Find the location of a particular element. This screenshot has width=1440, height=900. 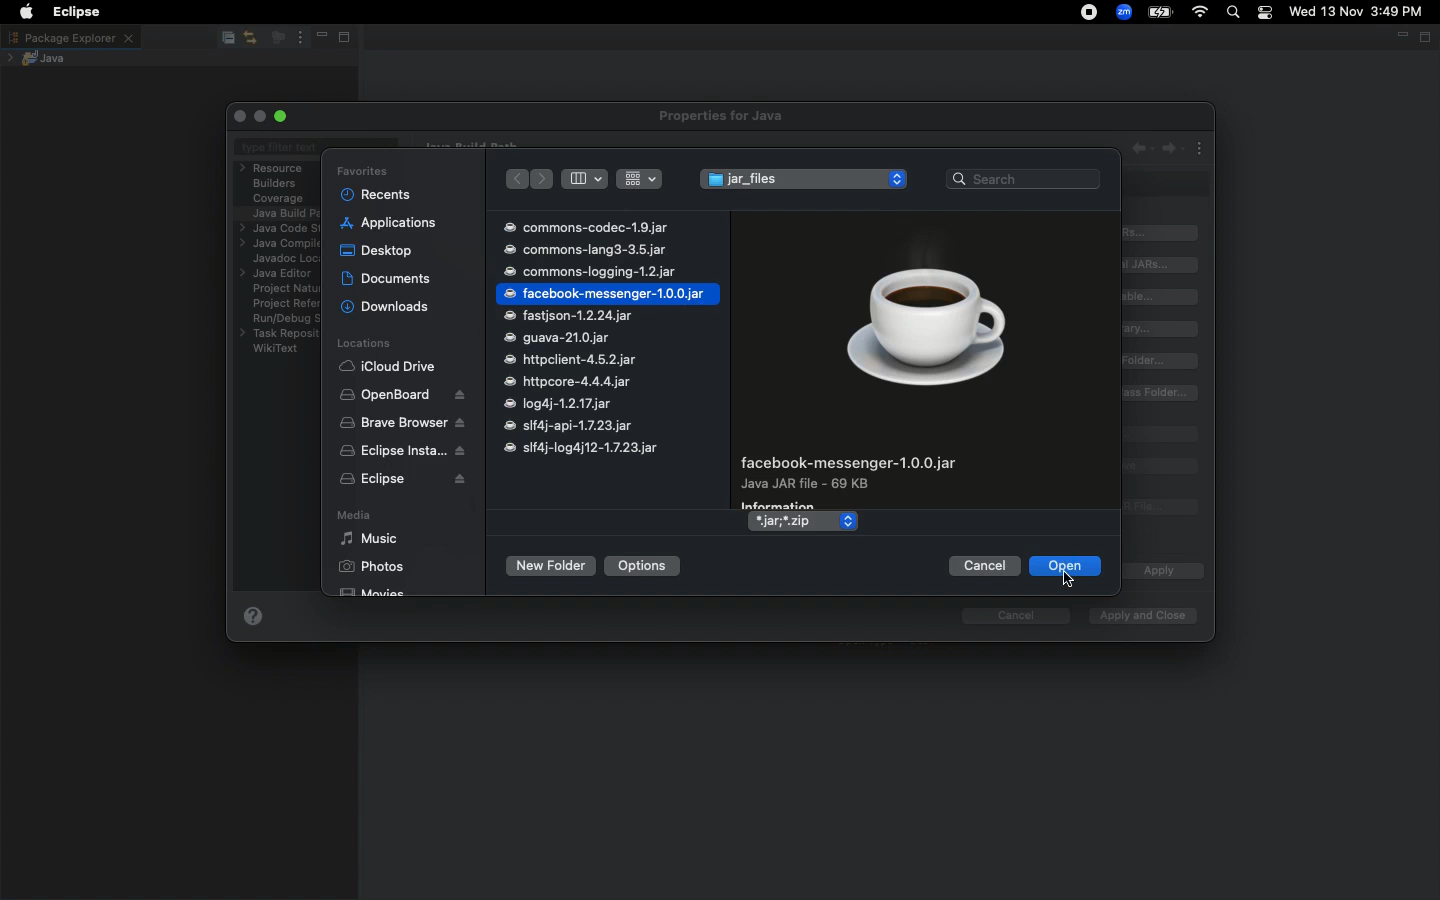

Photos is located at coordinates (371, 566).